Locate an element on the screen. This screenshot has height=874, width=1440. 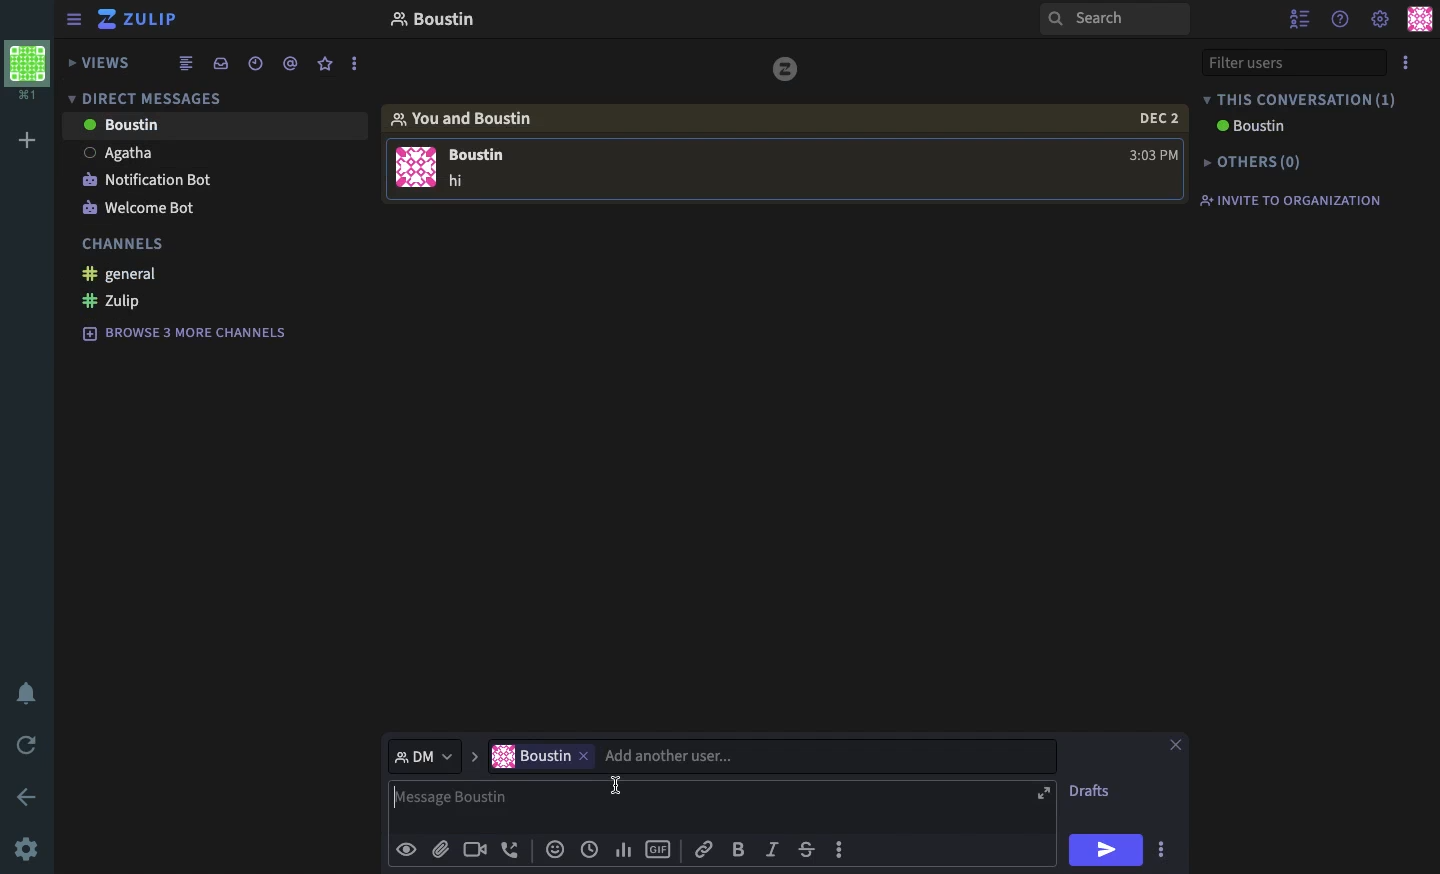
Boustin is located at coordinates (1255, 126).